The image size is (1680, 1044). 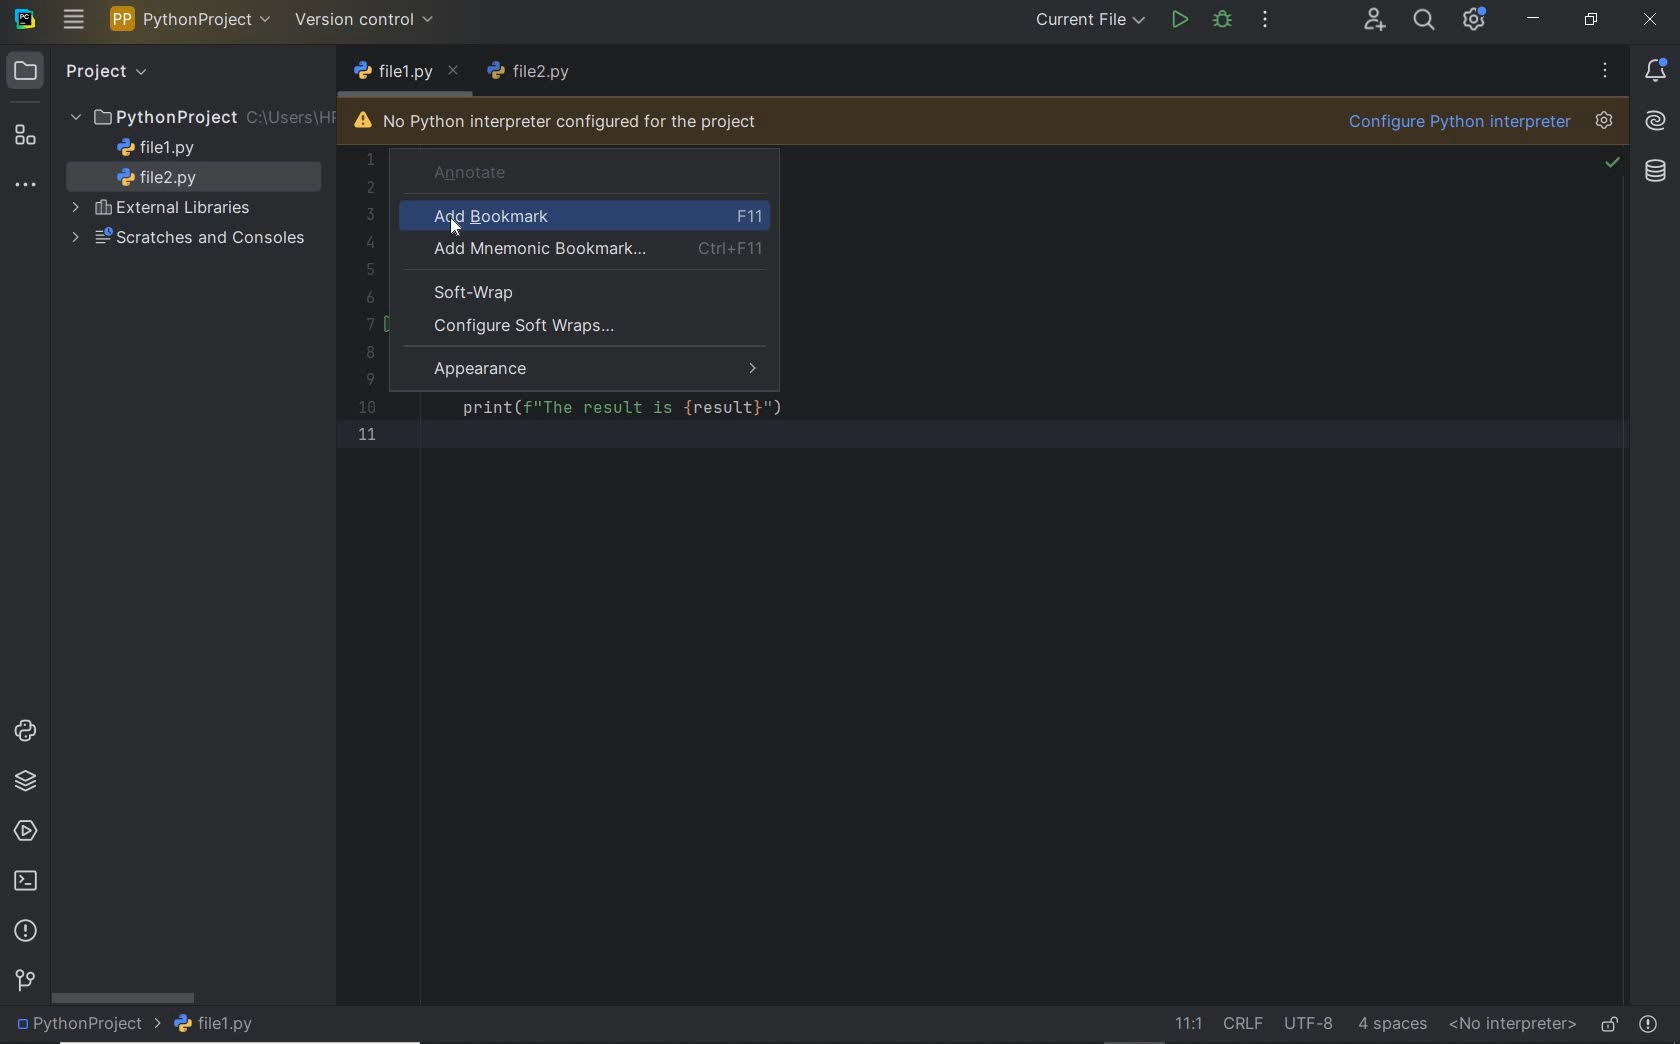 I want to click on run, so click(x=1180, y=18).